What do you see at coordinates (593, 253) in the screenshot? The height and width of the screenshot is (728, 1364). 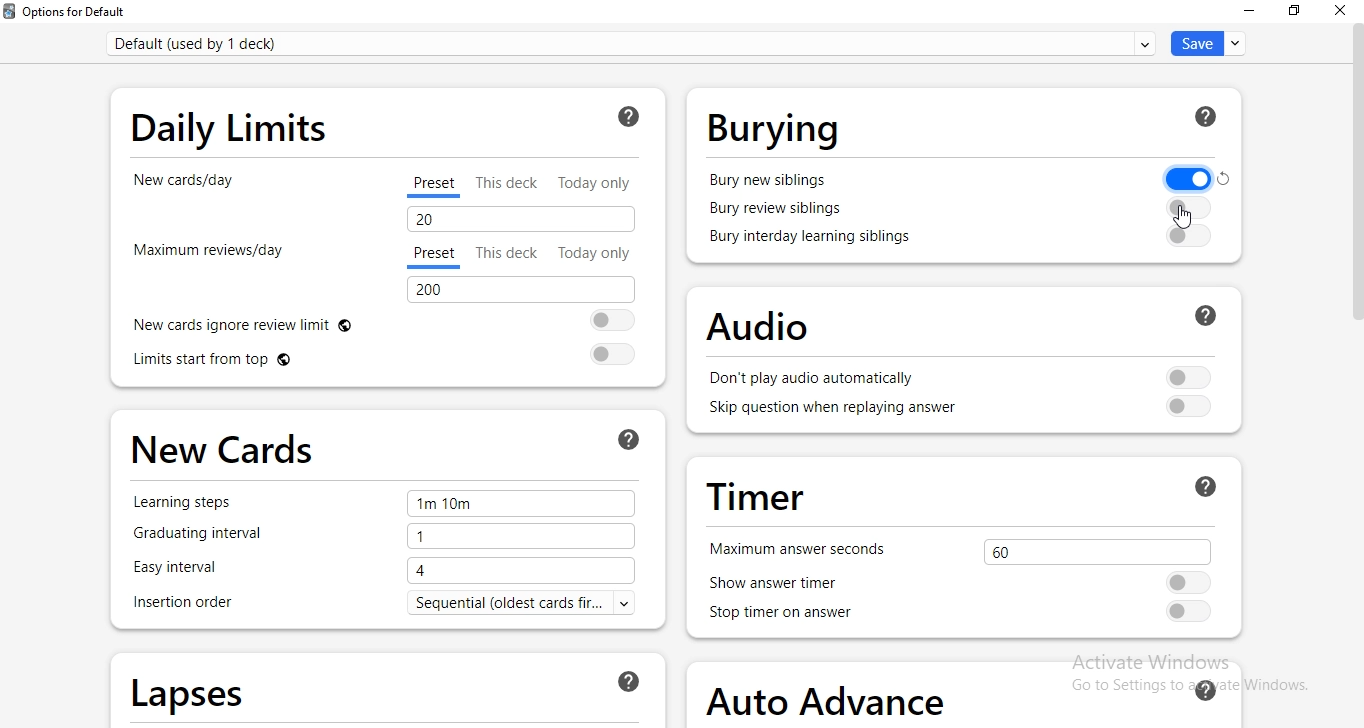 I see `today only` at bounding box center [593, 253].